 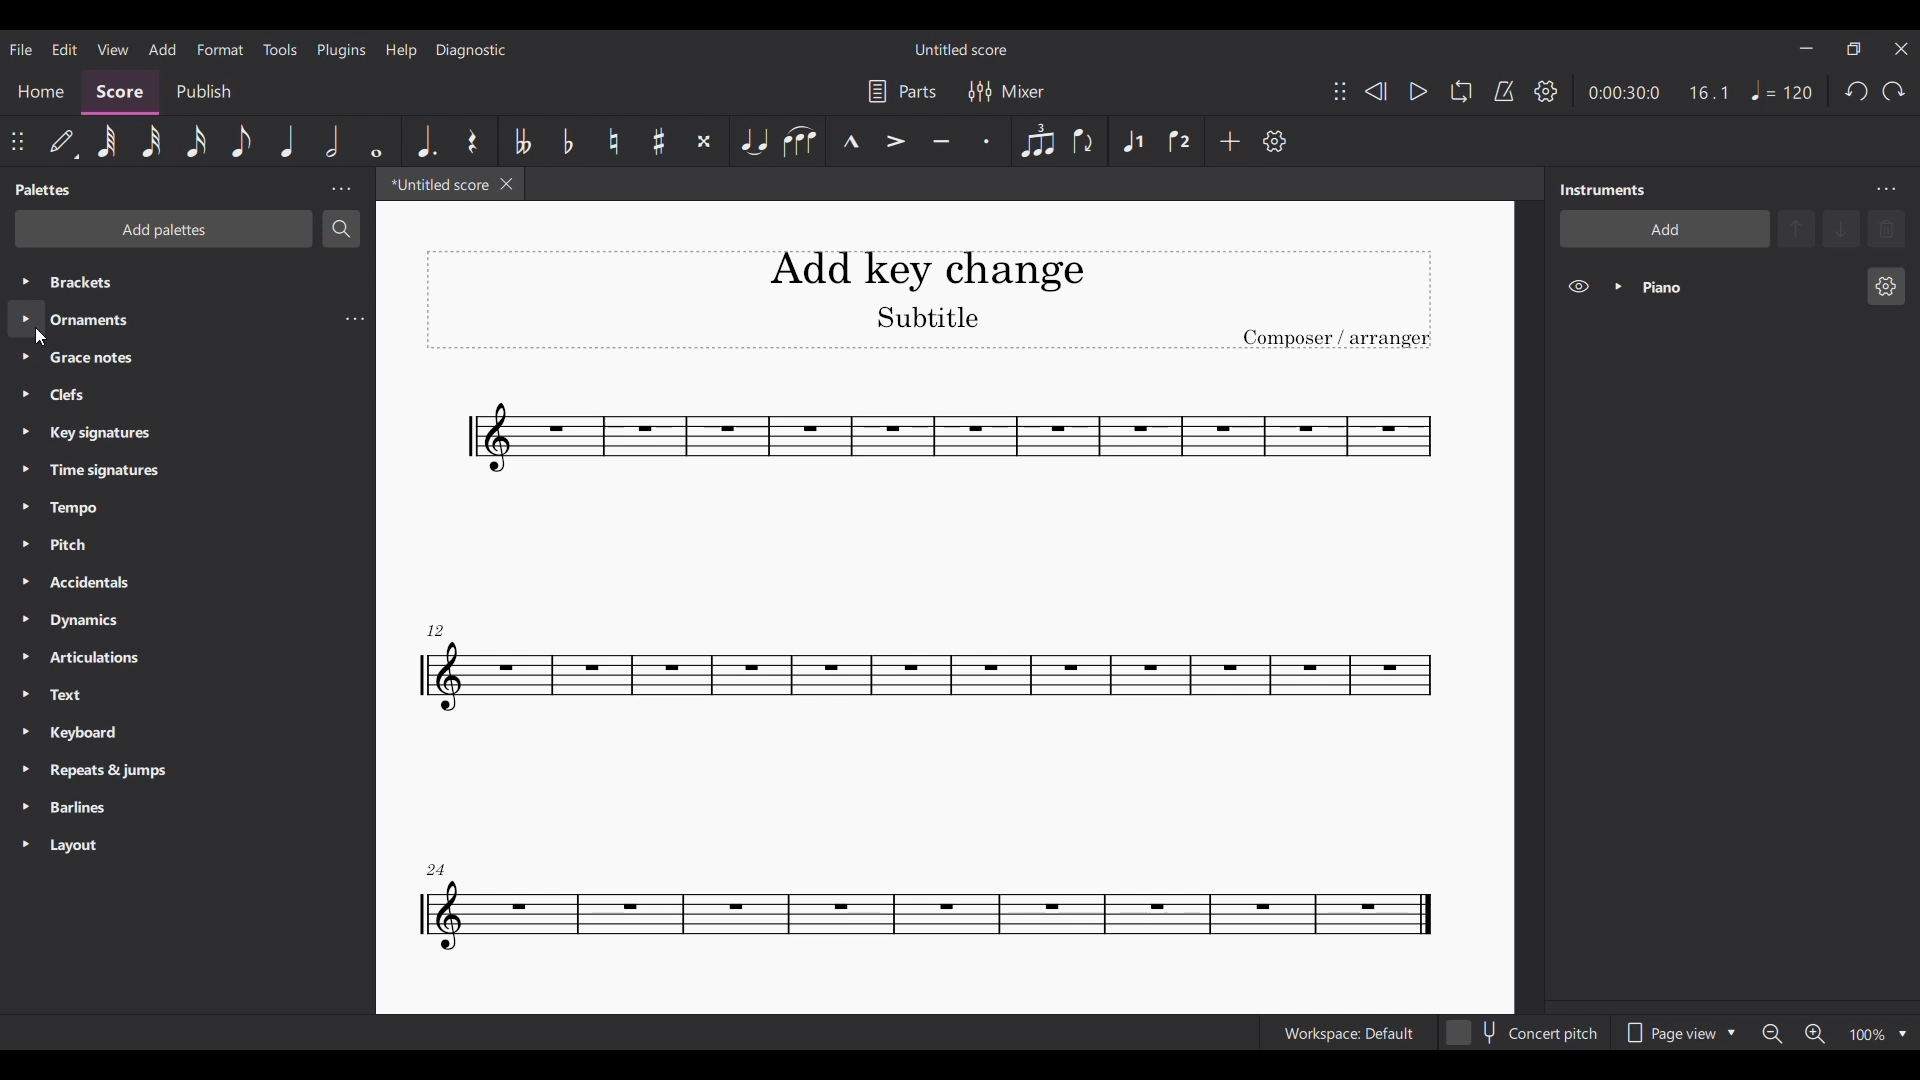 I want to click on Panel title, so click(x=44, y=189).